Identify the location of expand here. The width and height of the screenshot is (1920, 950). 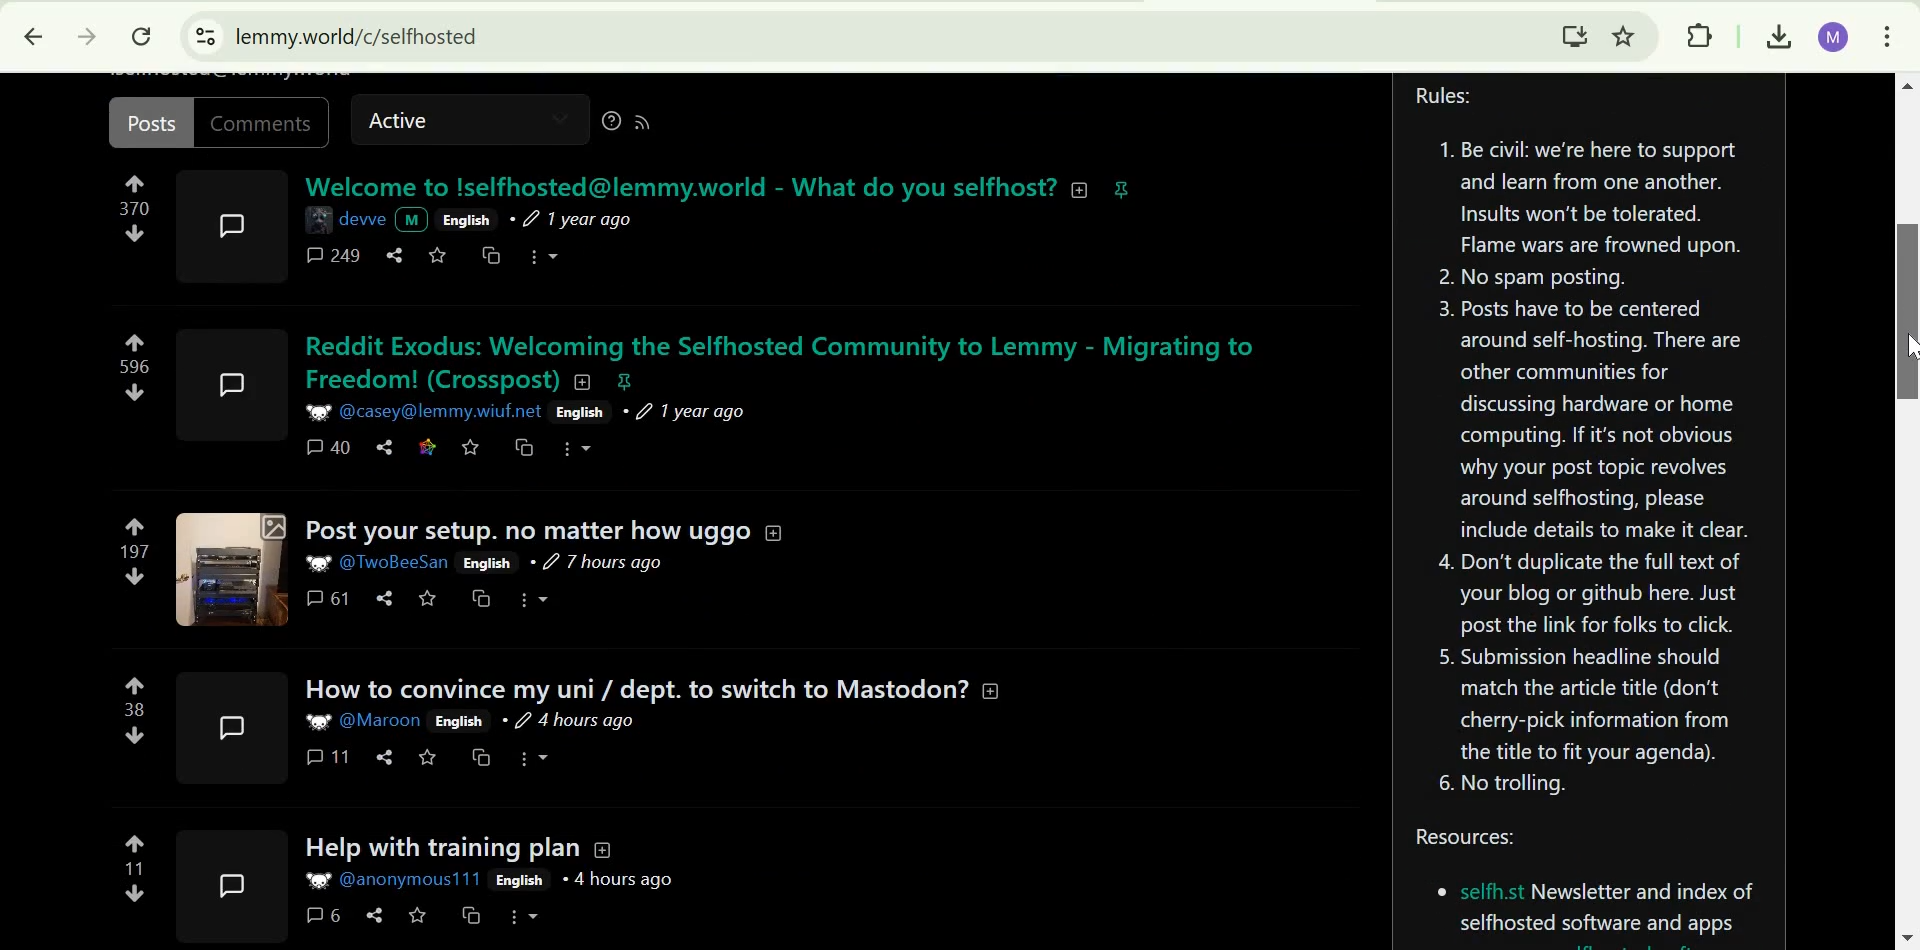
(226, 885).